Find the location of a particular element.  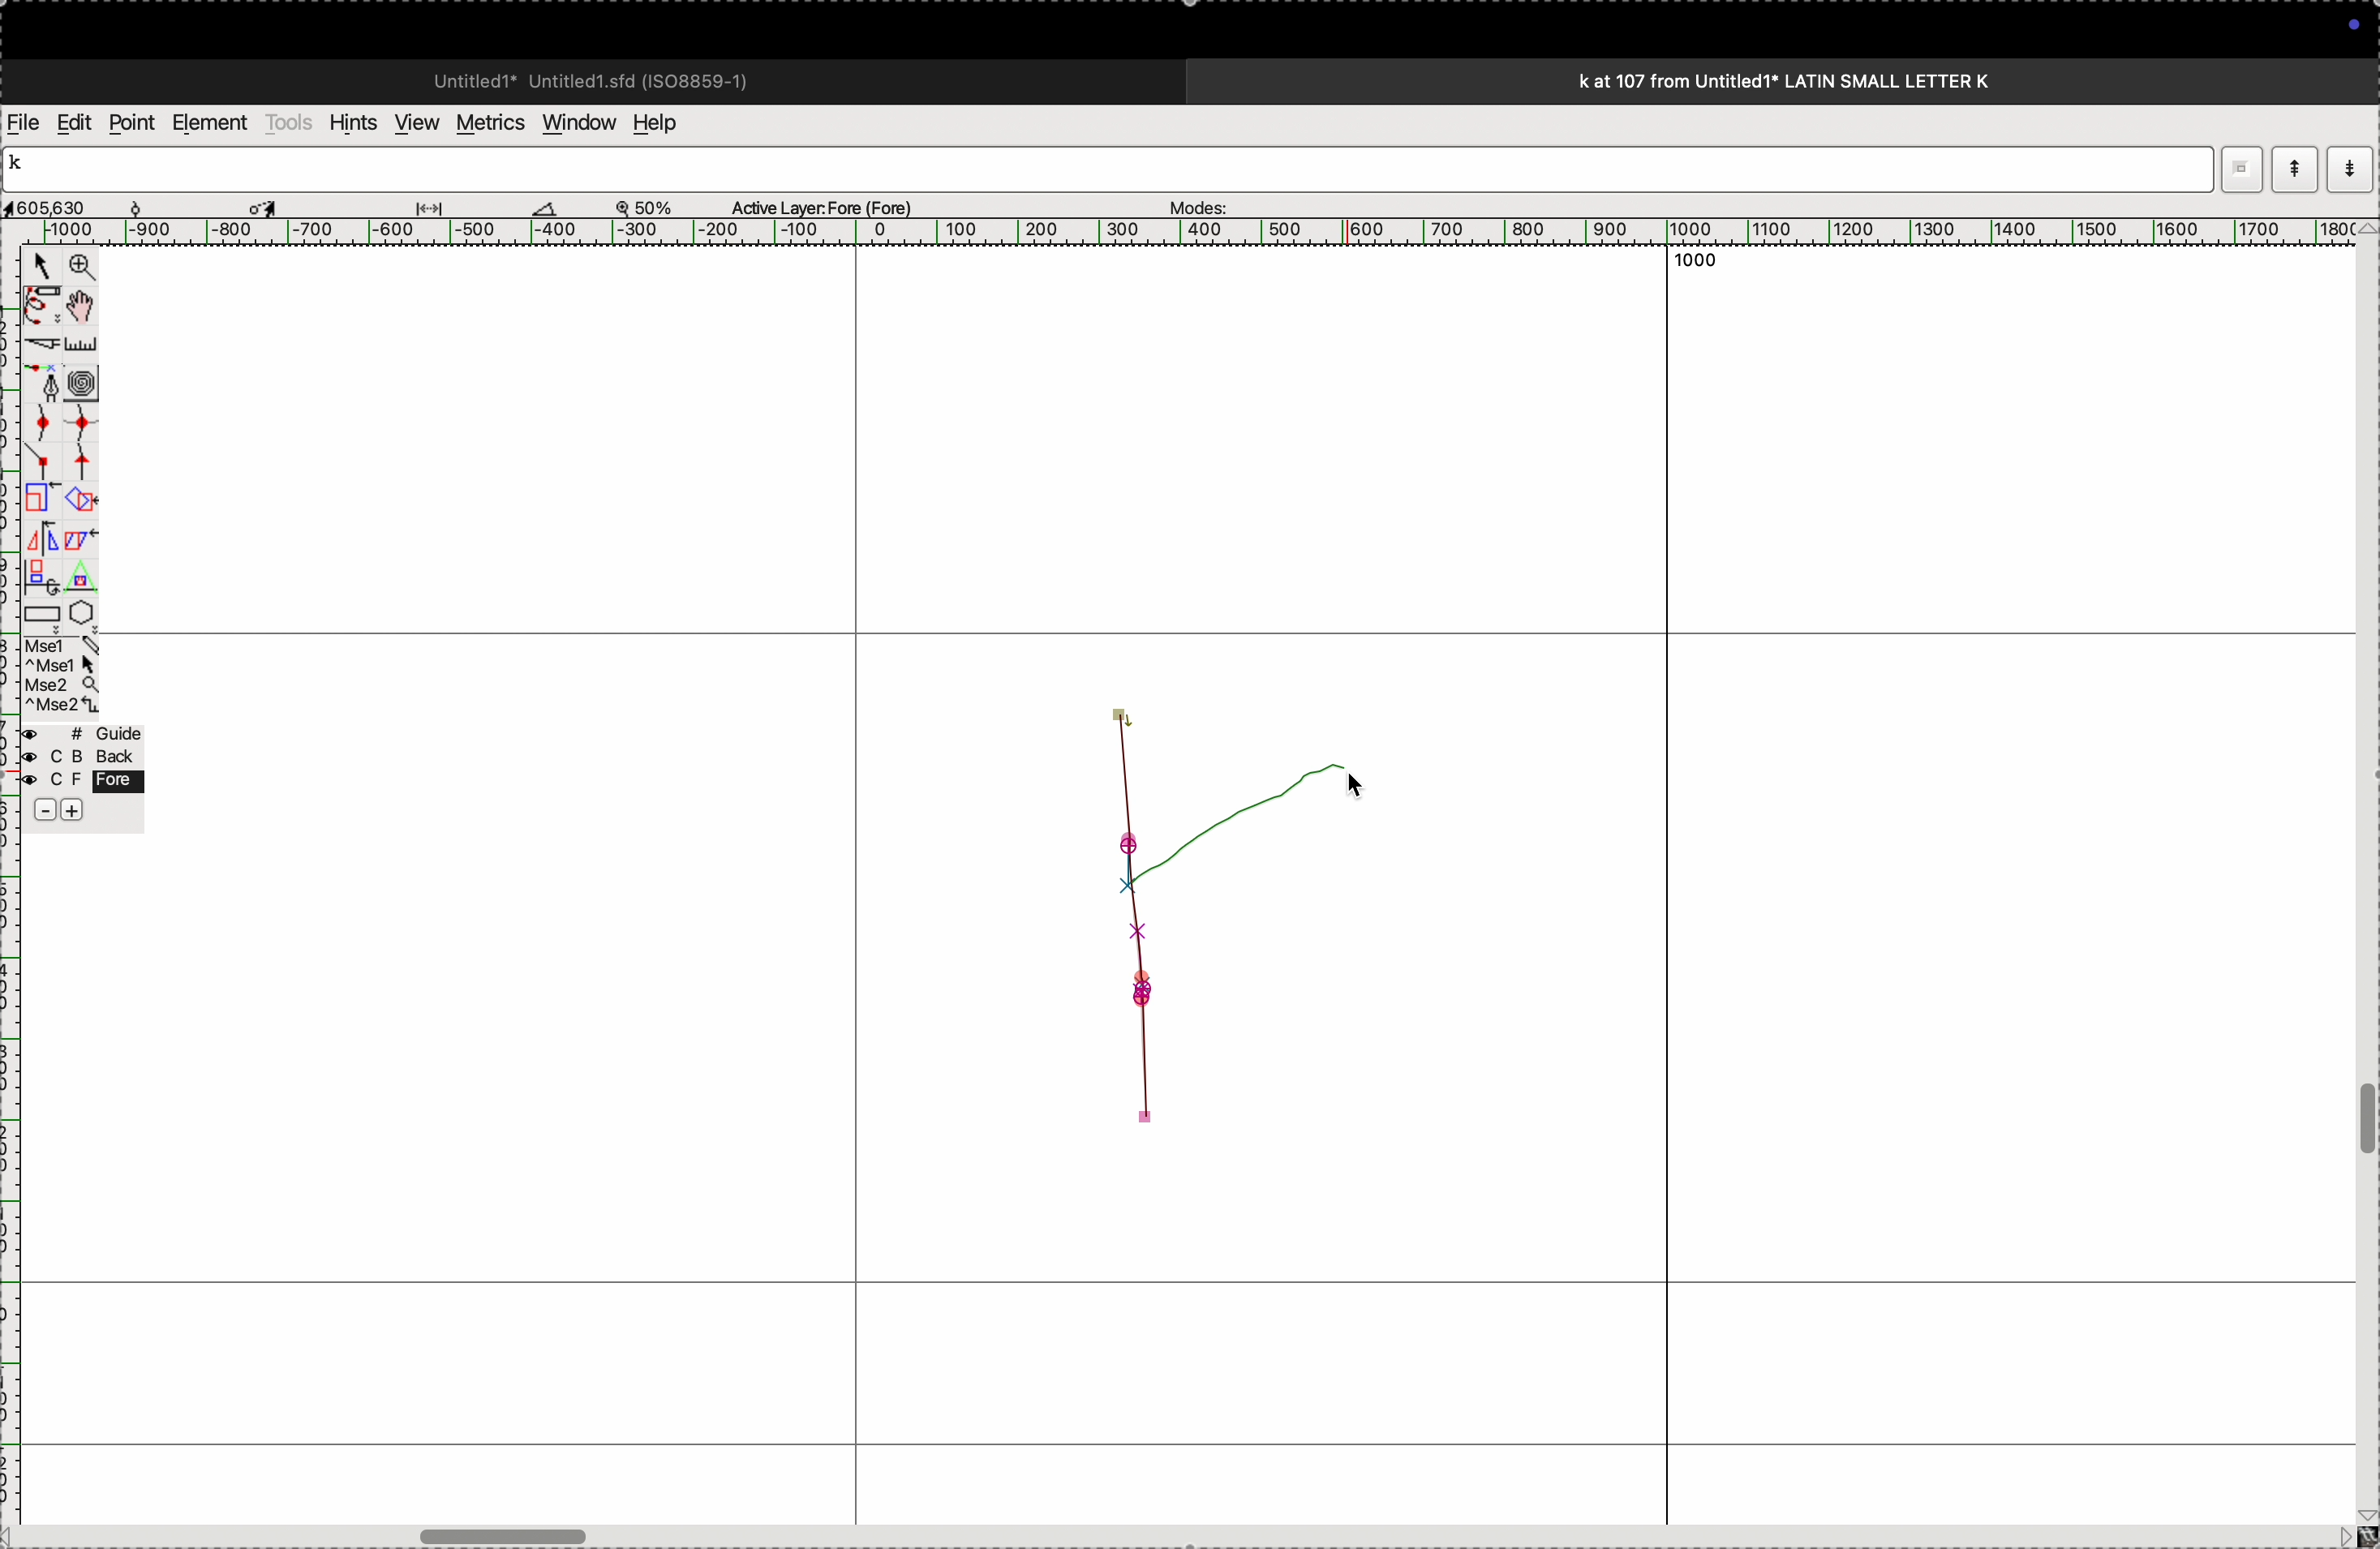

co ordinates is located at coordinates (70, 202).